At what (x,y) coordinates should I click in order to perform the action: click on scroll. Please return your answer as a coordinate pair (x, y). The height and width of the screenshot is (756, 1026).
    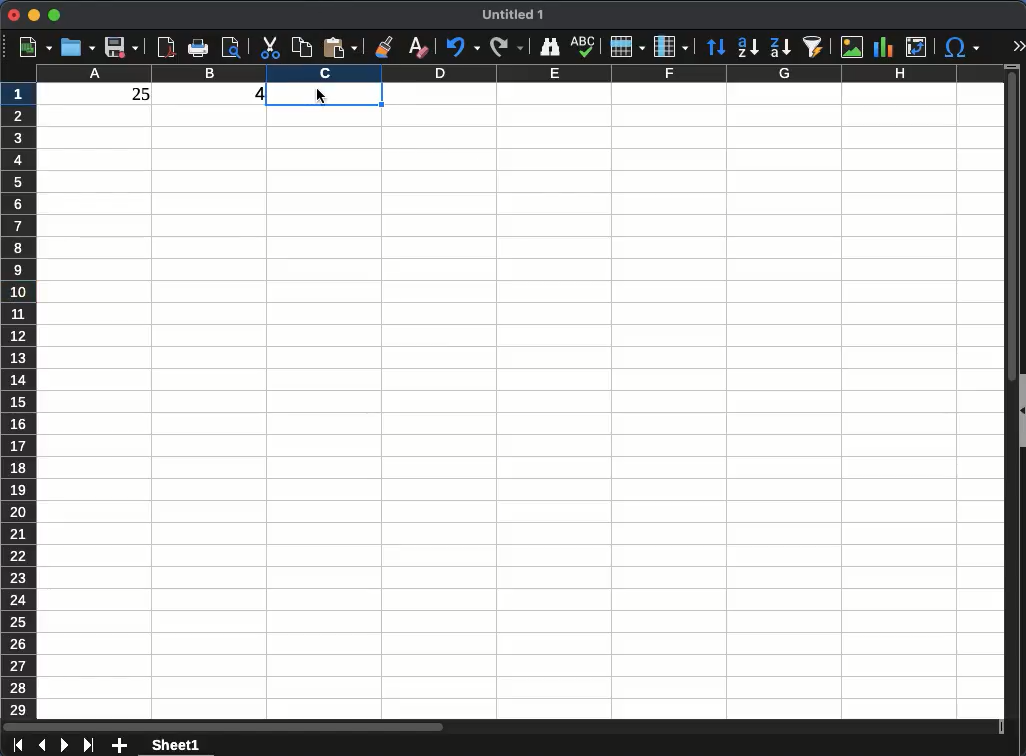
    Looking at the image, I should click on (1004, 401).